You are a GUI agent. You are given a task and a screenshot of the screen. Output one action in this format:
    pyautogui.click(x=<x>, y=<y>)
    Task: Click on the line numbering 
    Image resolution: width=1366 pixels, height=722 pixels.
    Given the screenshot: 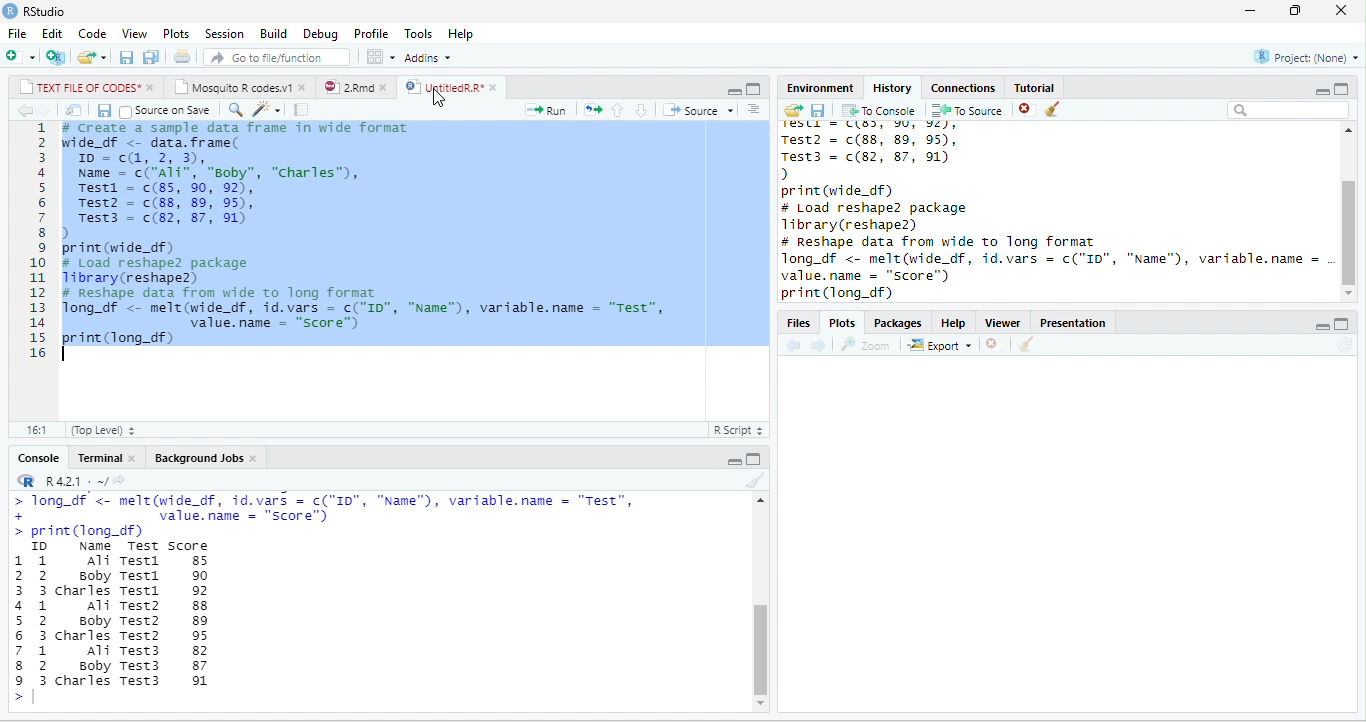 What is the action you would take?
    pyautogui.click(x=38, y=241)
    